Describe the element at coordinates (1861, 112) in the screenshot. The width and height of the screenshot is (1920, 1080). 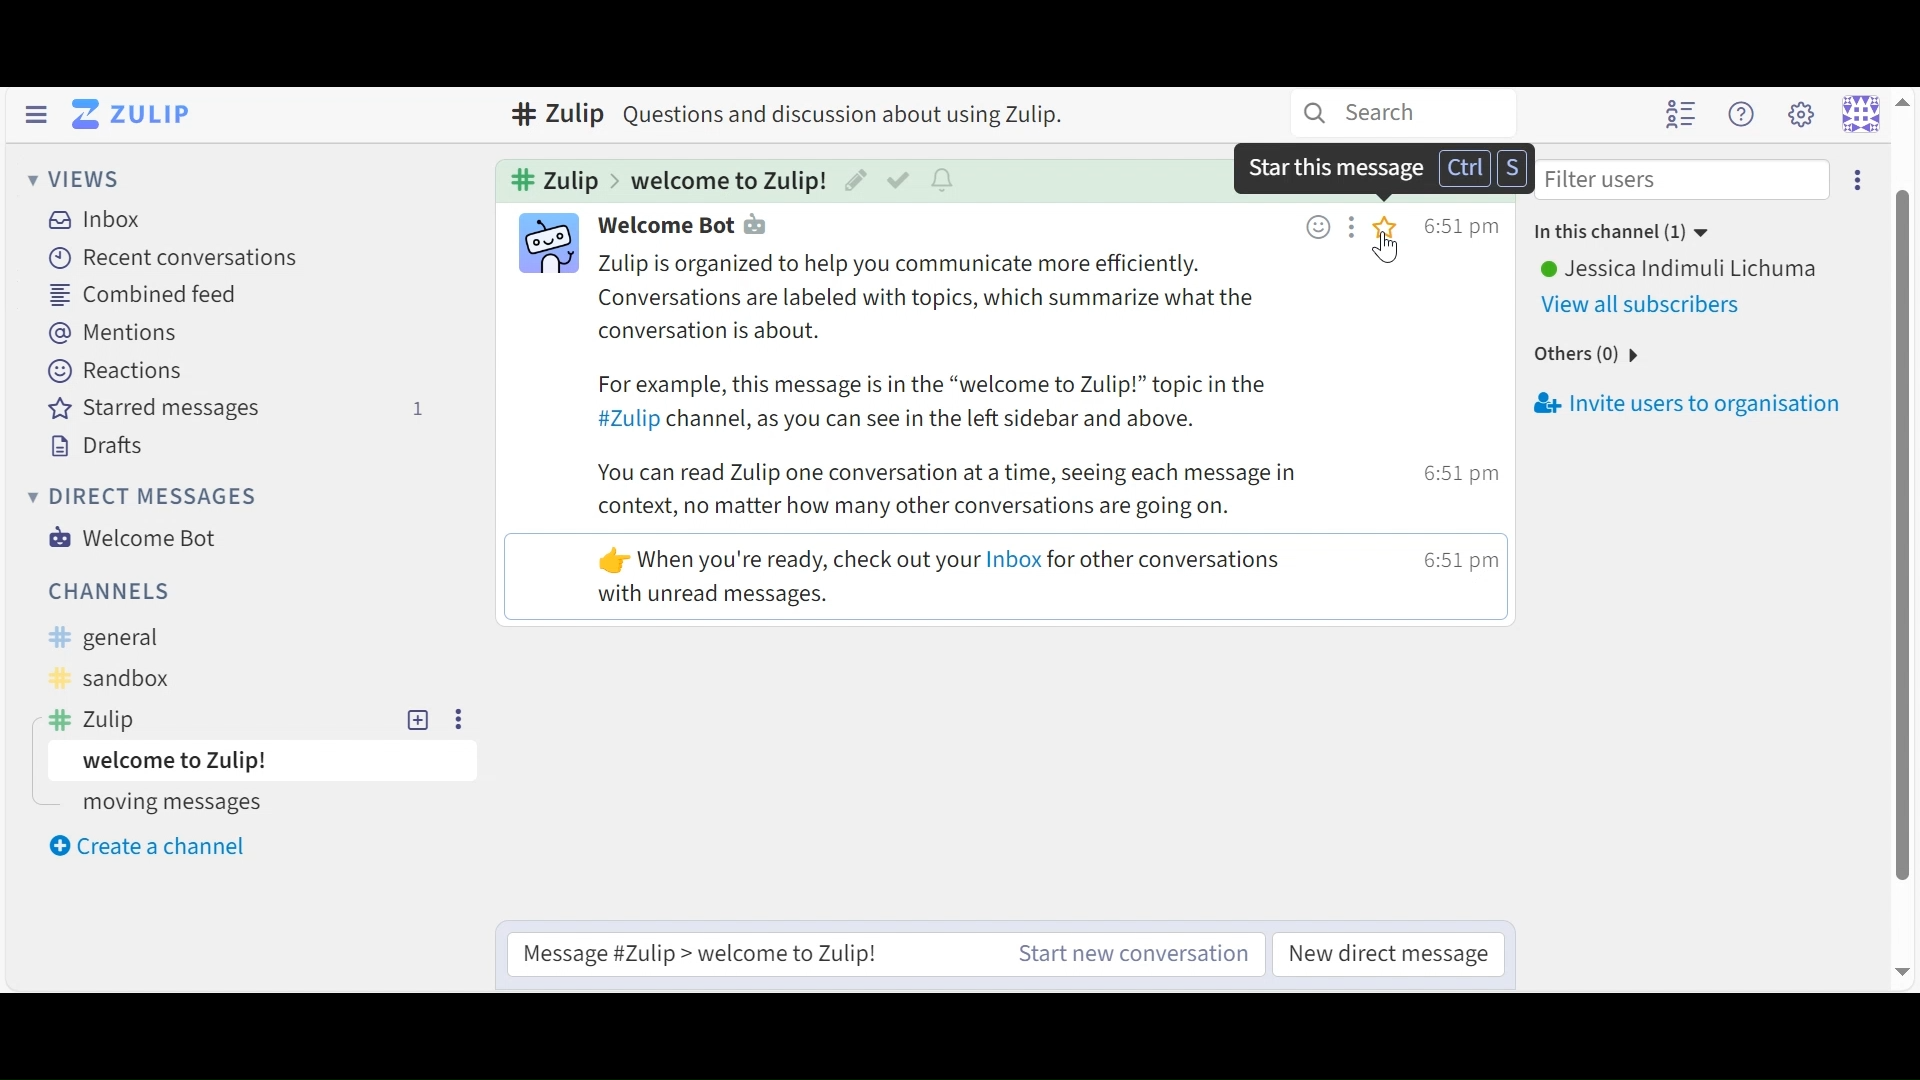
I see `Personal menu` at that location.